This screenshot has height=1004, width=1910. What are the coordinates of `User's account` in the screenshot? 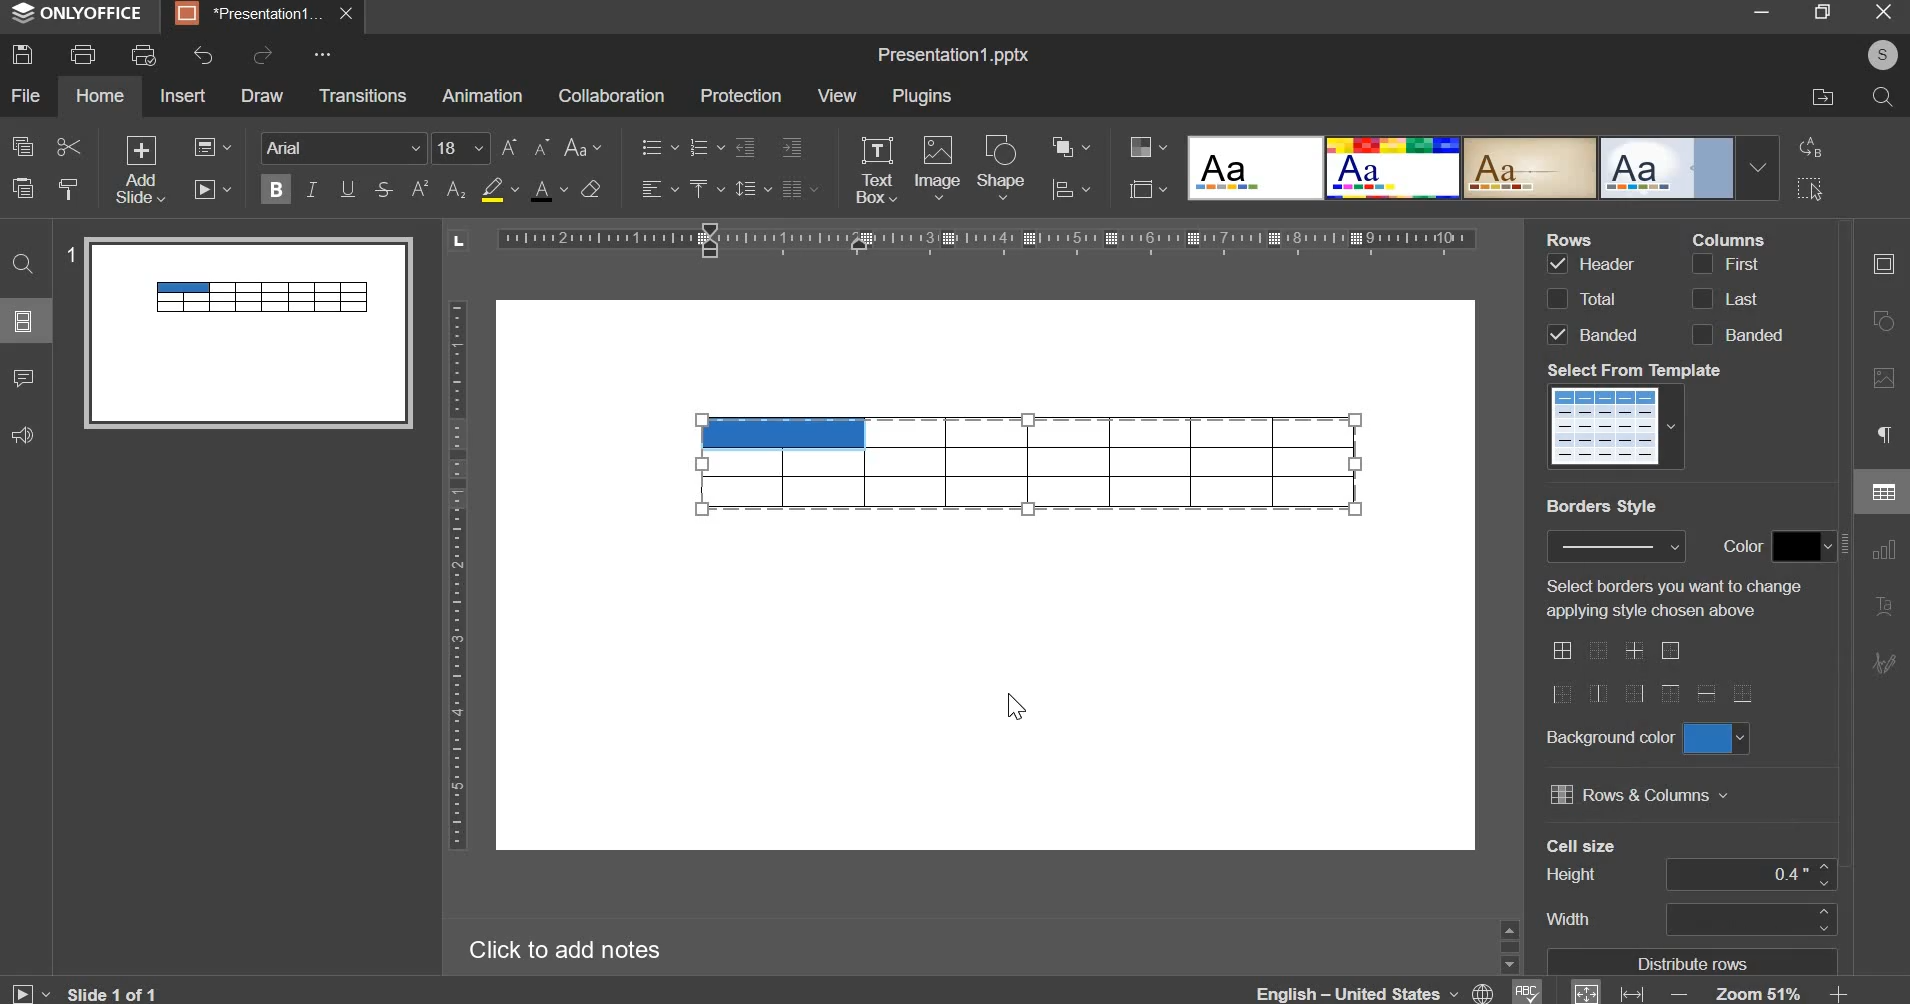 It's located at (1882, 53).